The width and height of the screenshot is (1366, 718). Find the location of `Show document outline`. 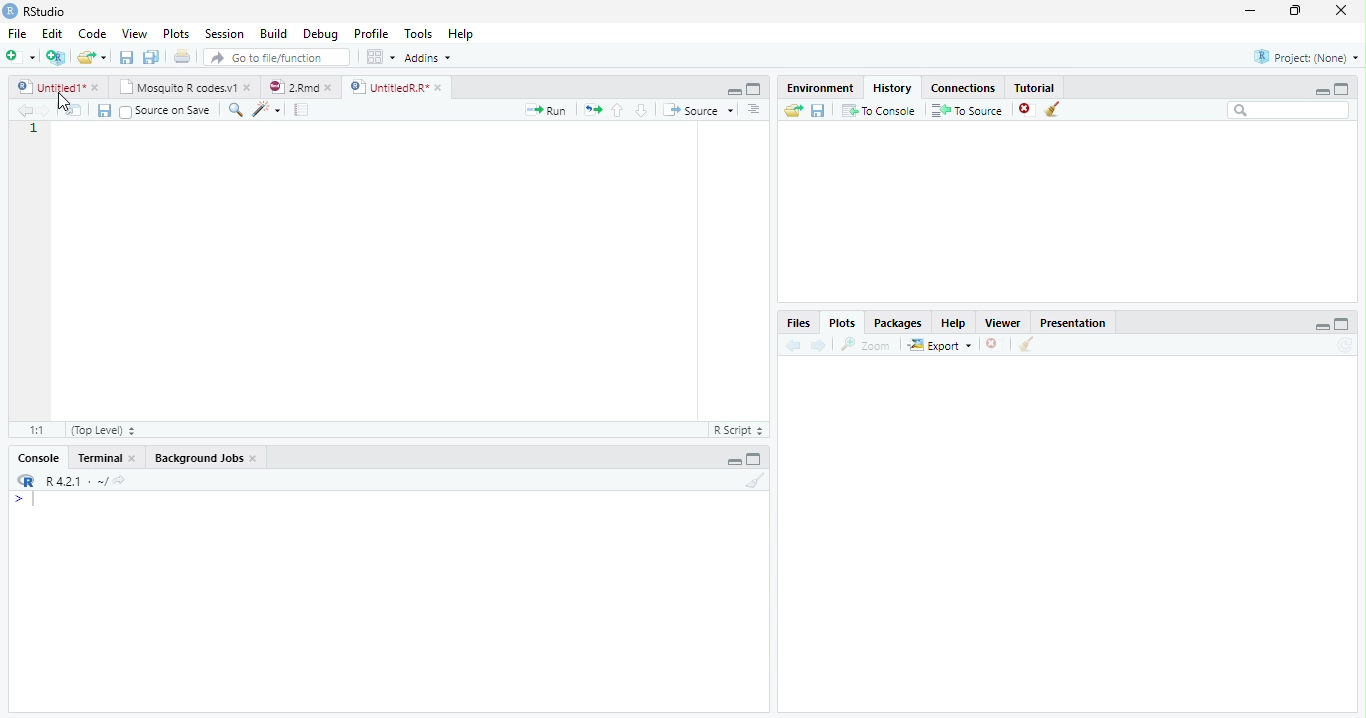

Show document outline is located at coordinates (753, 109).